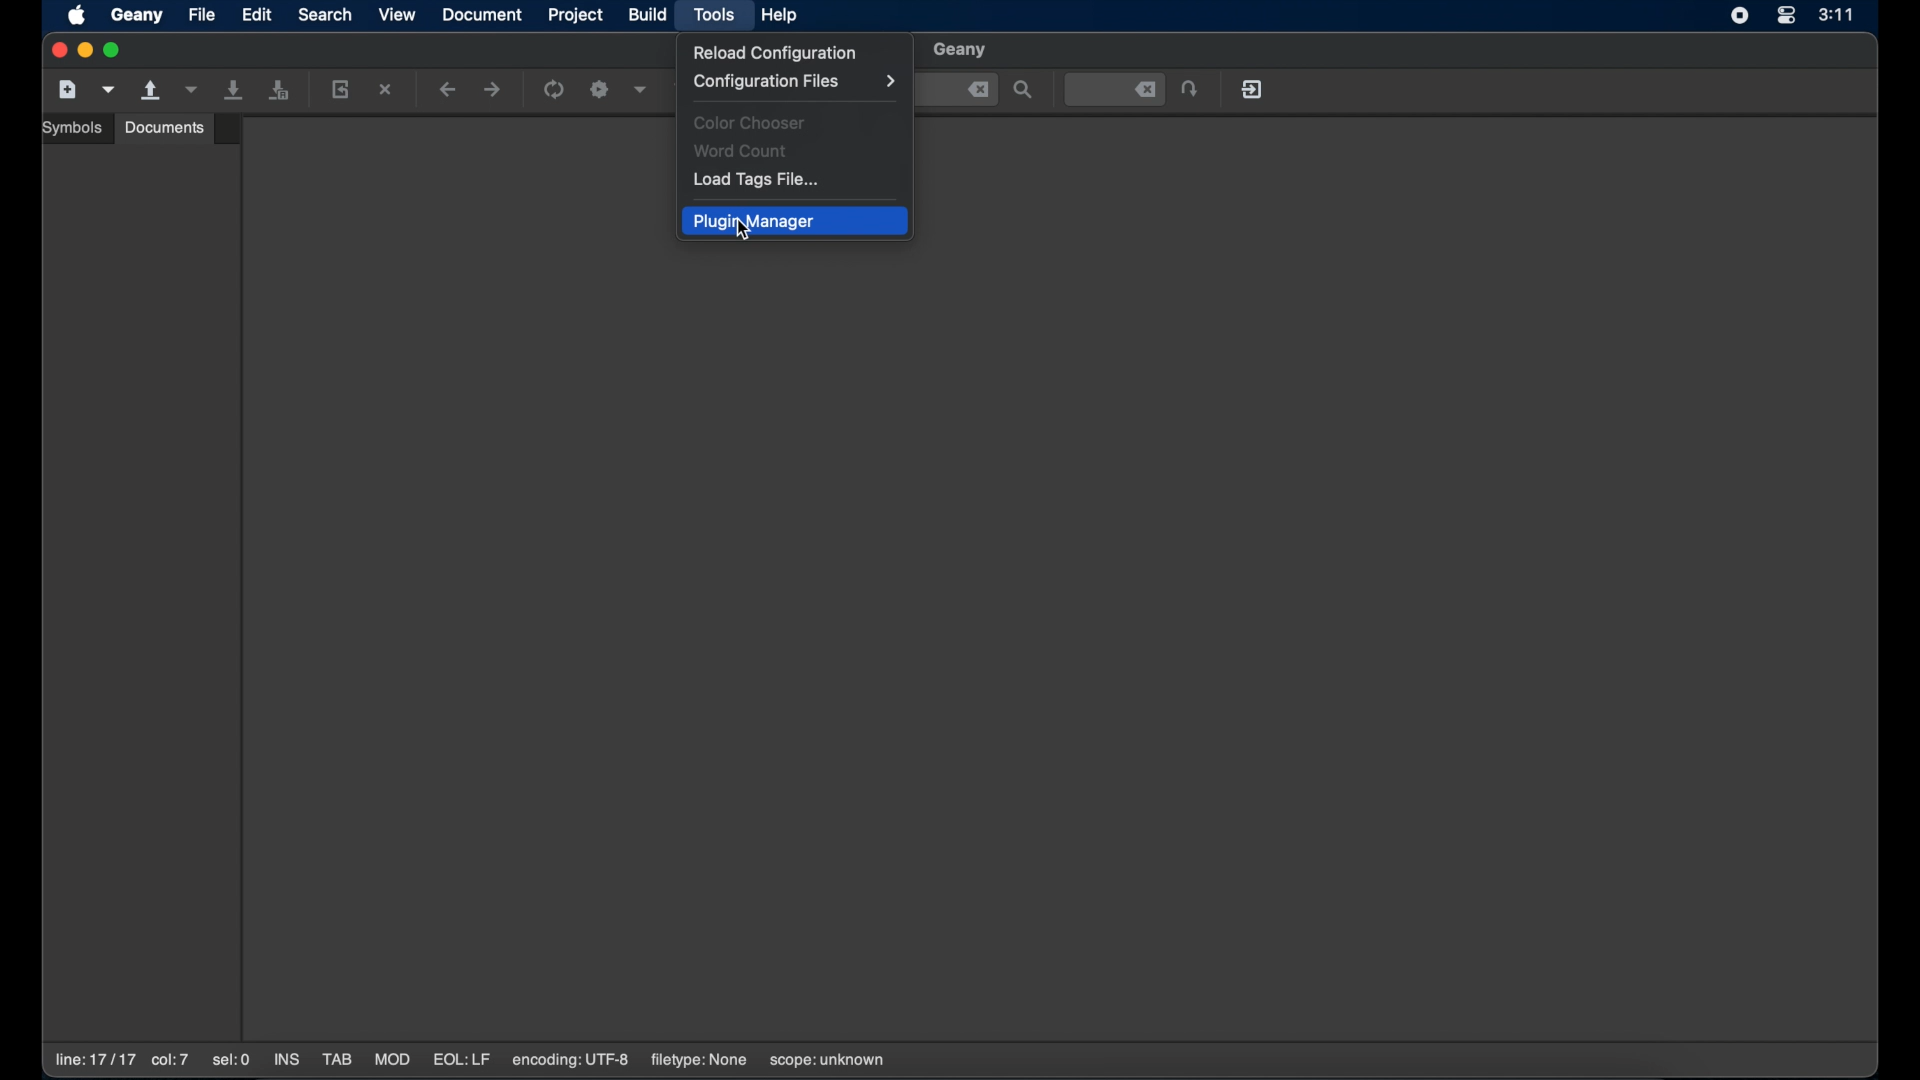 The image size is (1920, 1080). What do you see at coordinates (715, 16) in the screenshot?
I see `tools` at bounding box center [715, 16].